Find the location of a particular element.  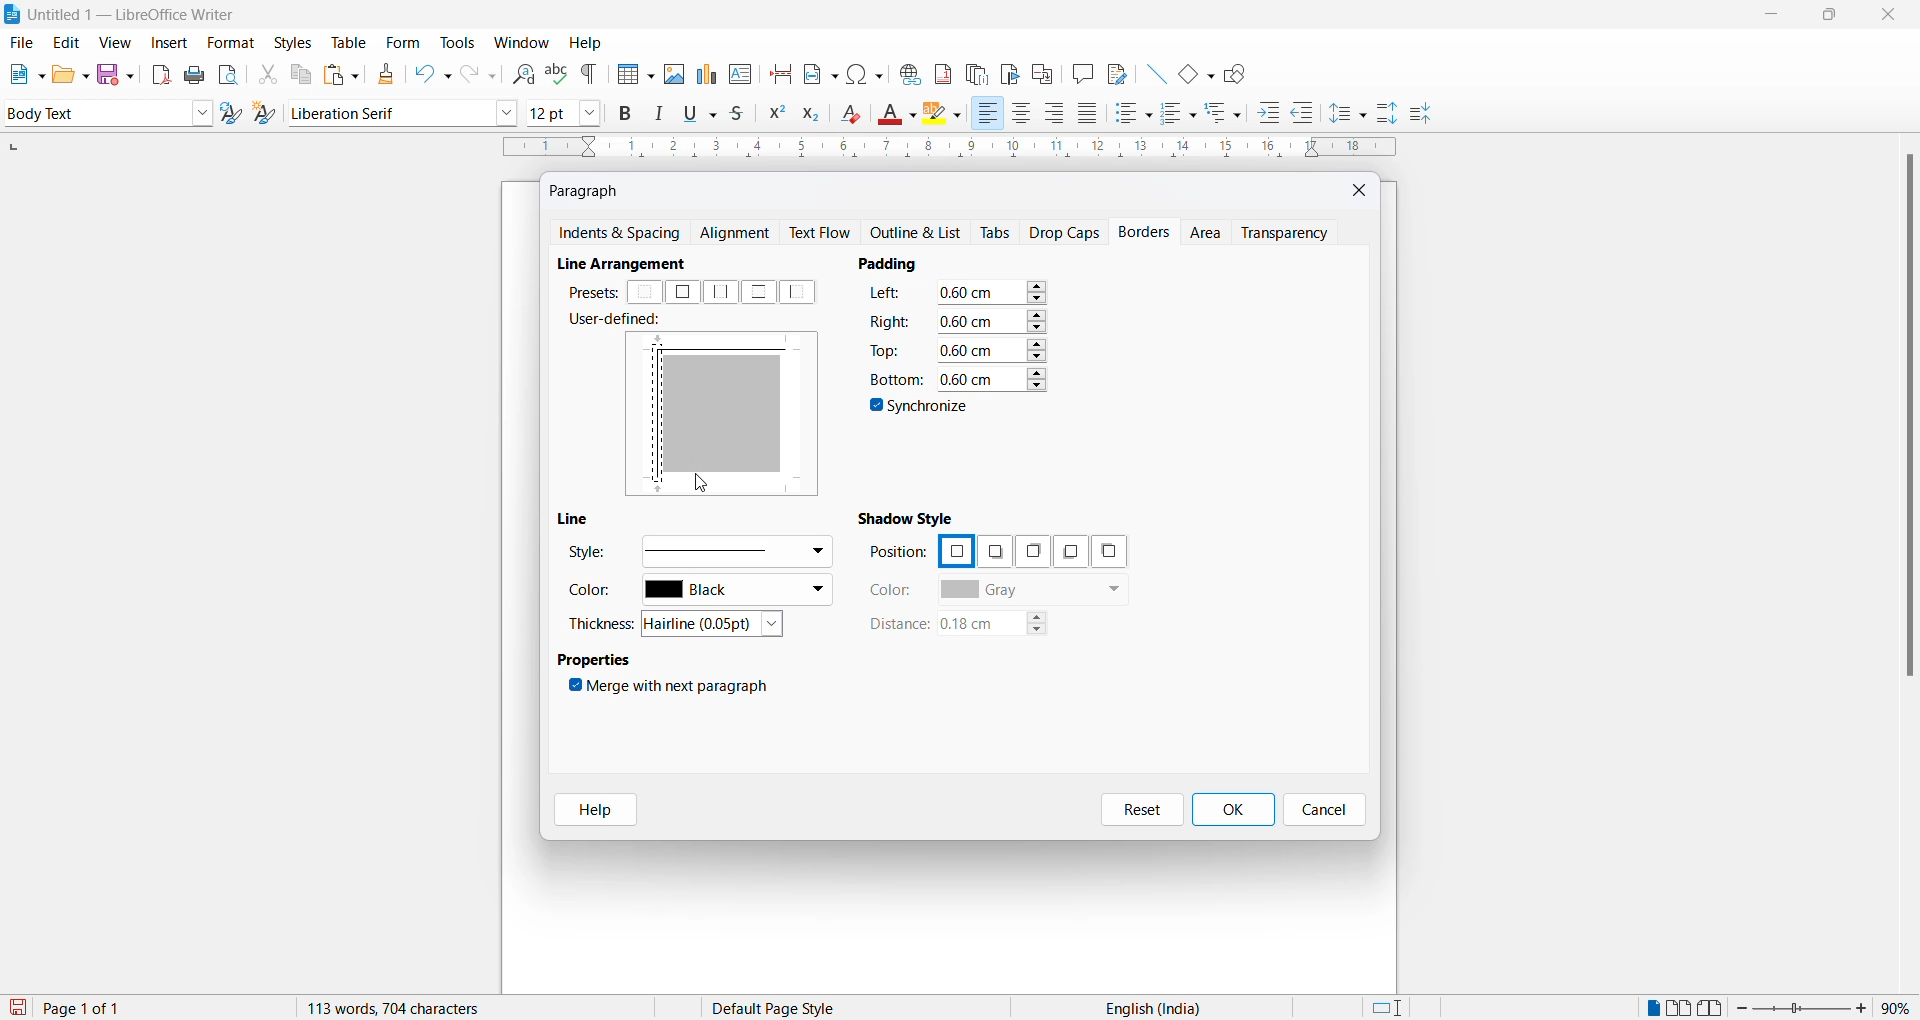

find and replace is located at coordinates (520, 72).